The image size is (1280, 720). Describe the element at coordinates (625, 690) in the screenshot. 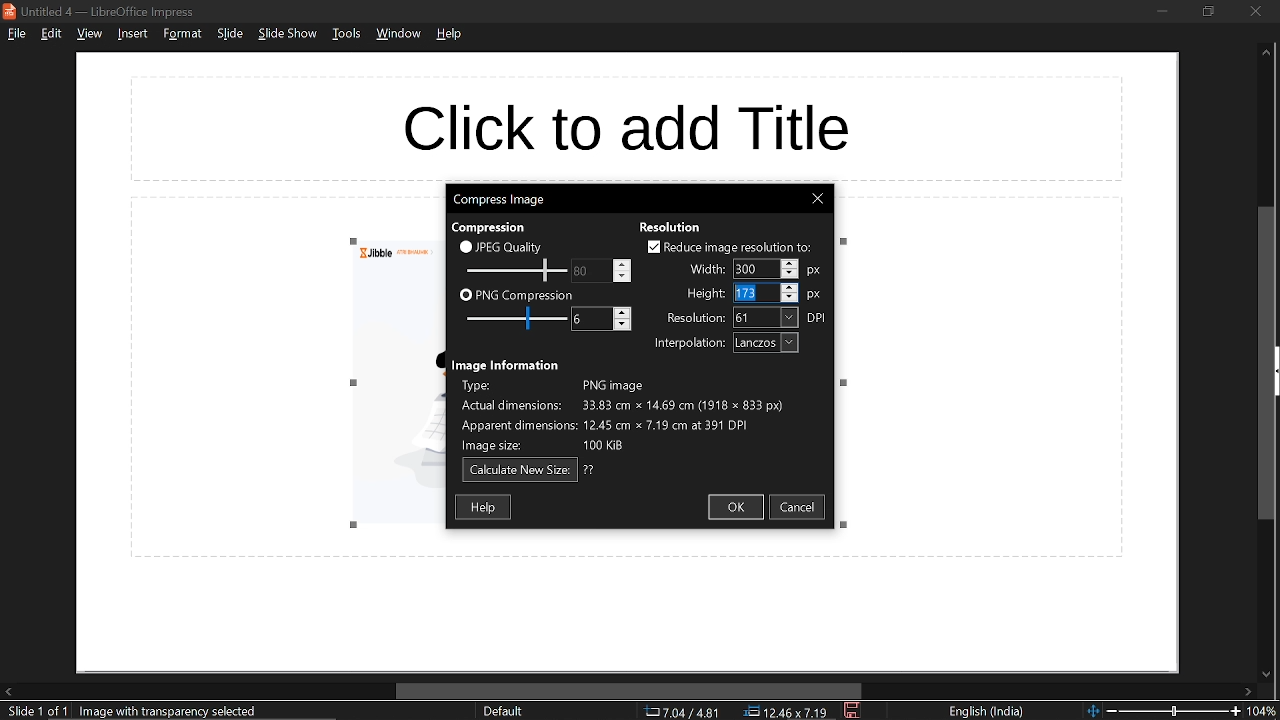

I see `horizontal scrollbar` at that location.